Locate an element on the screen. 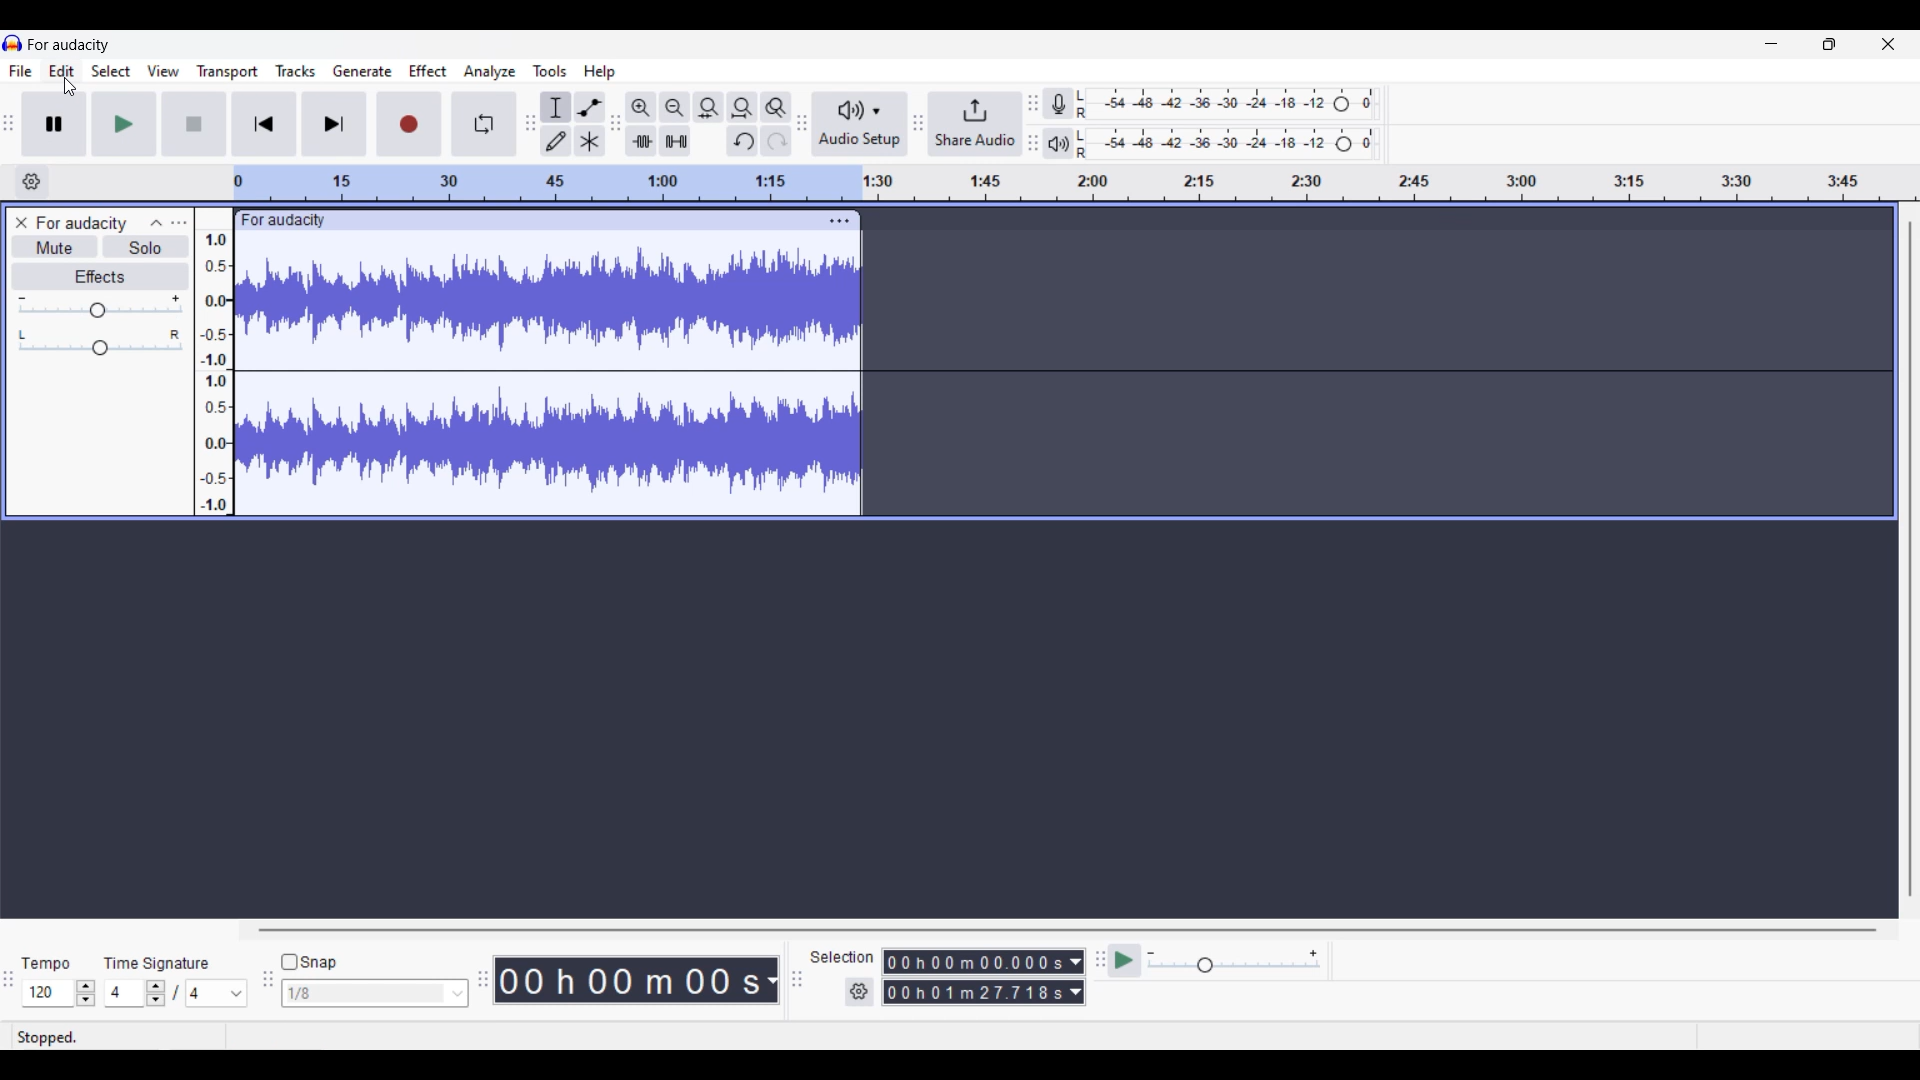 Image resolution: width=1920 pixels, height=1080 pixels. Audio setup is located at coordinates (859, 124).